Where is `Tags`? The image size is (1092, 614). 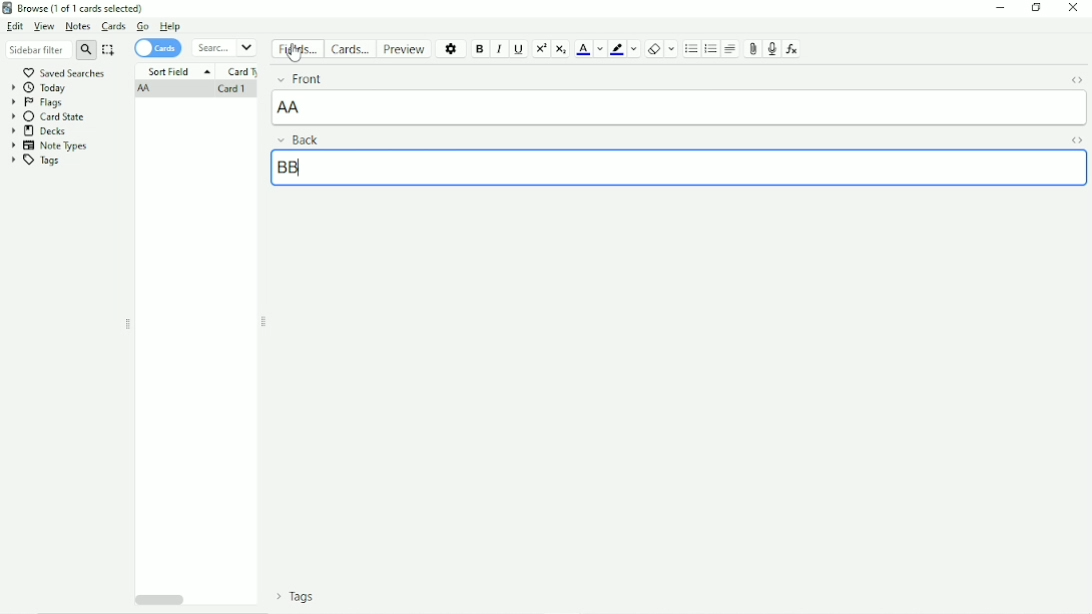 Tags is located at coordinates (296, 596).